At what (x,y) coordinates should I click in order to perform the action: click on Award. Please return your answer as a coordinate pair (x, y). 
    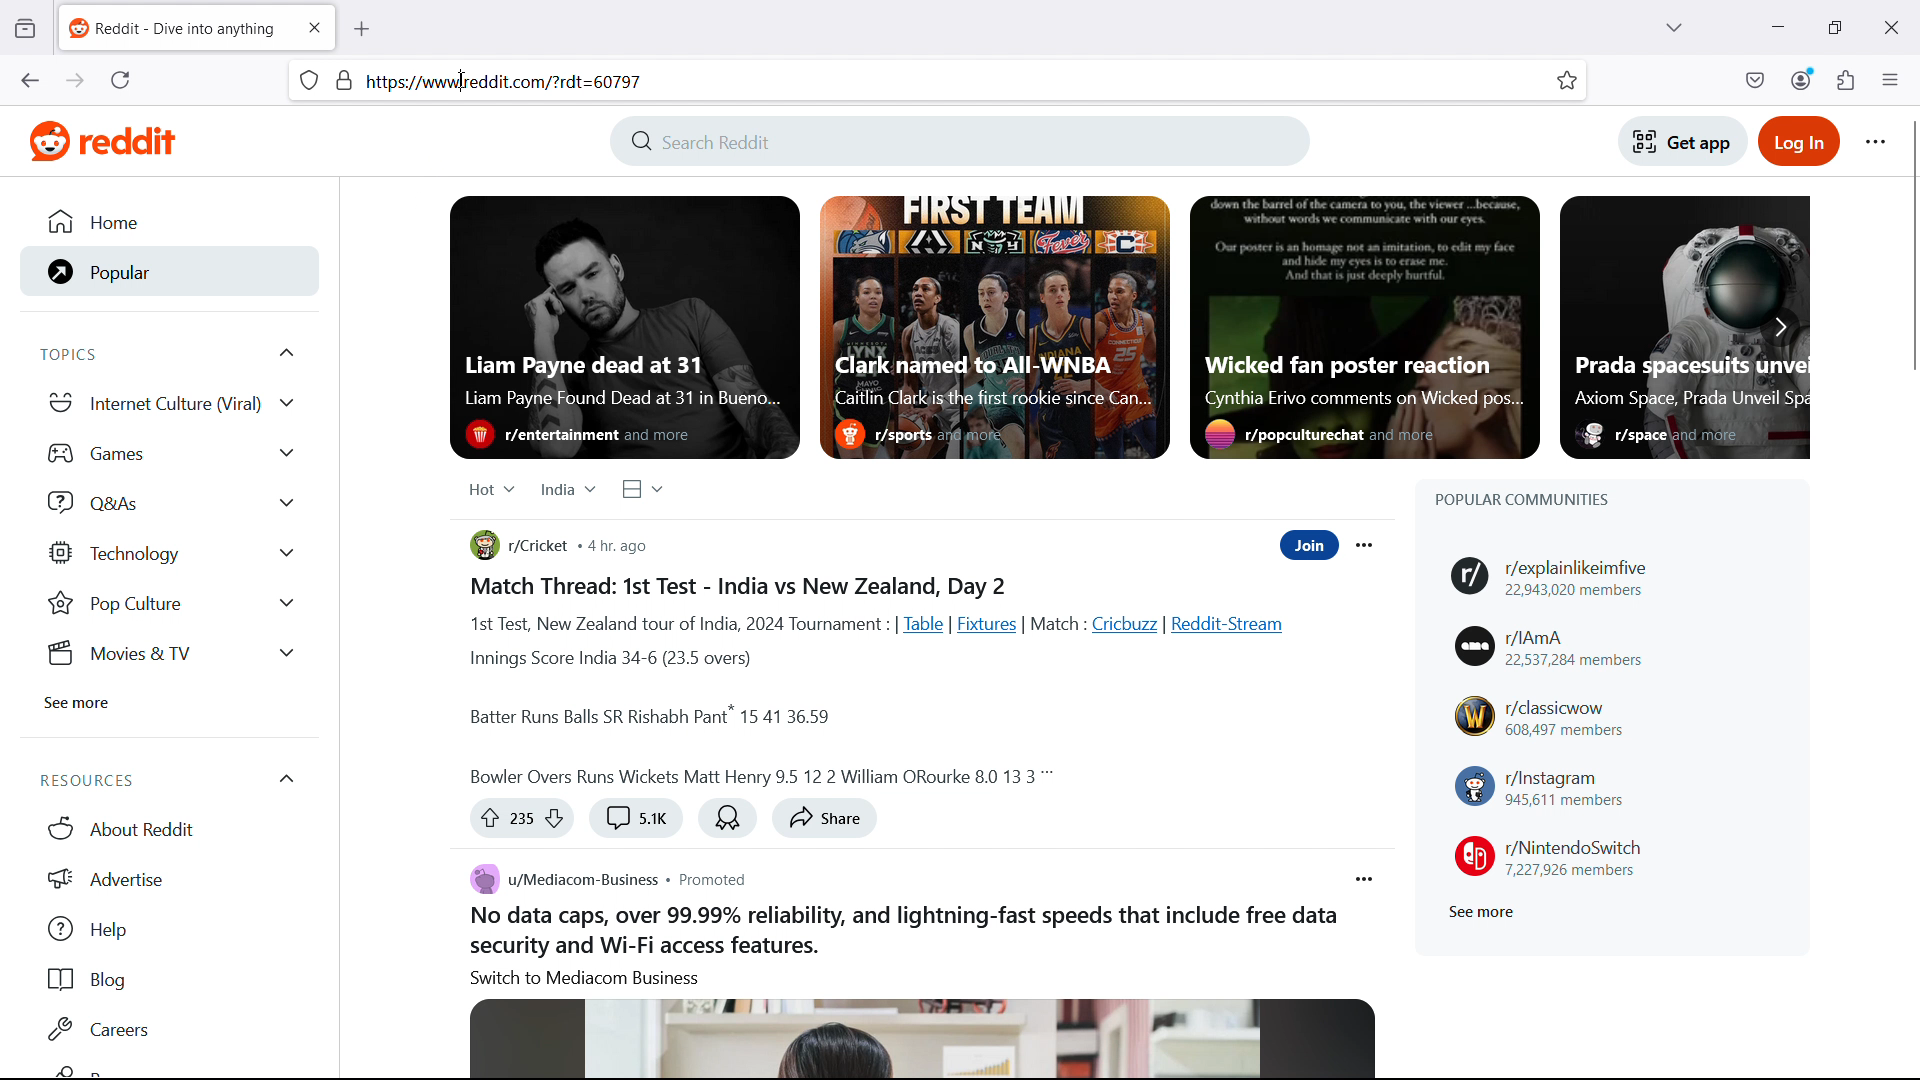
    Looking at the image, I should click on (728, 817).